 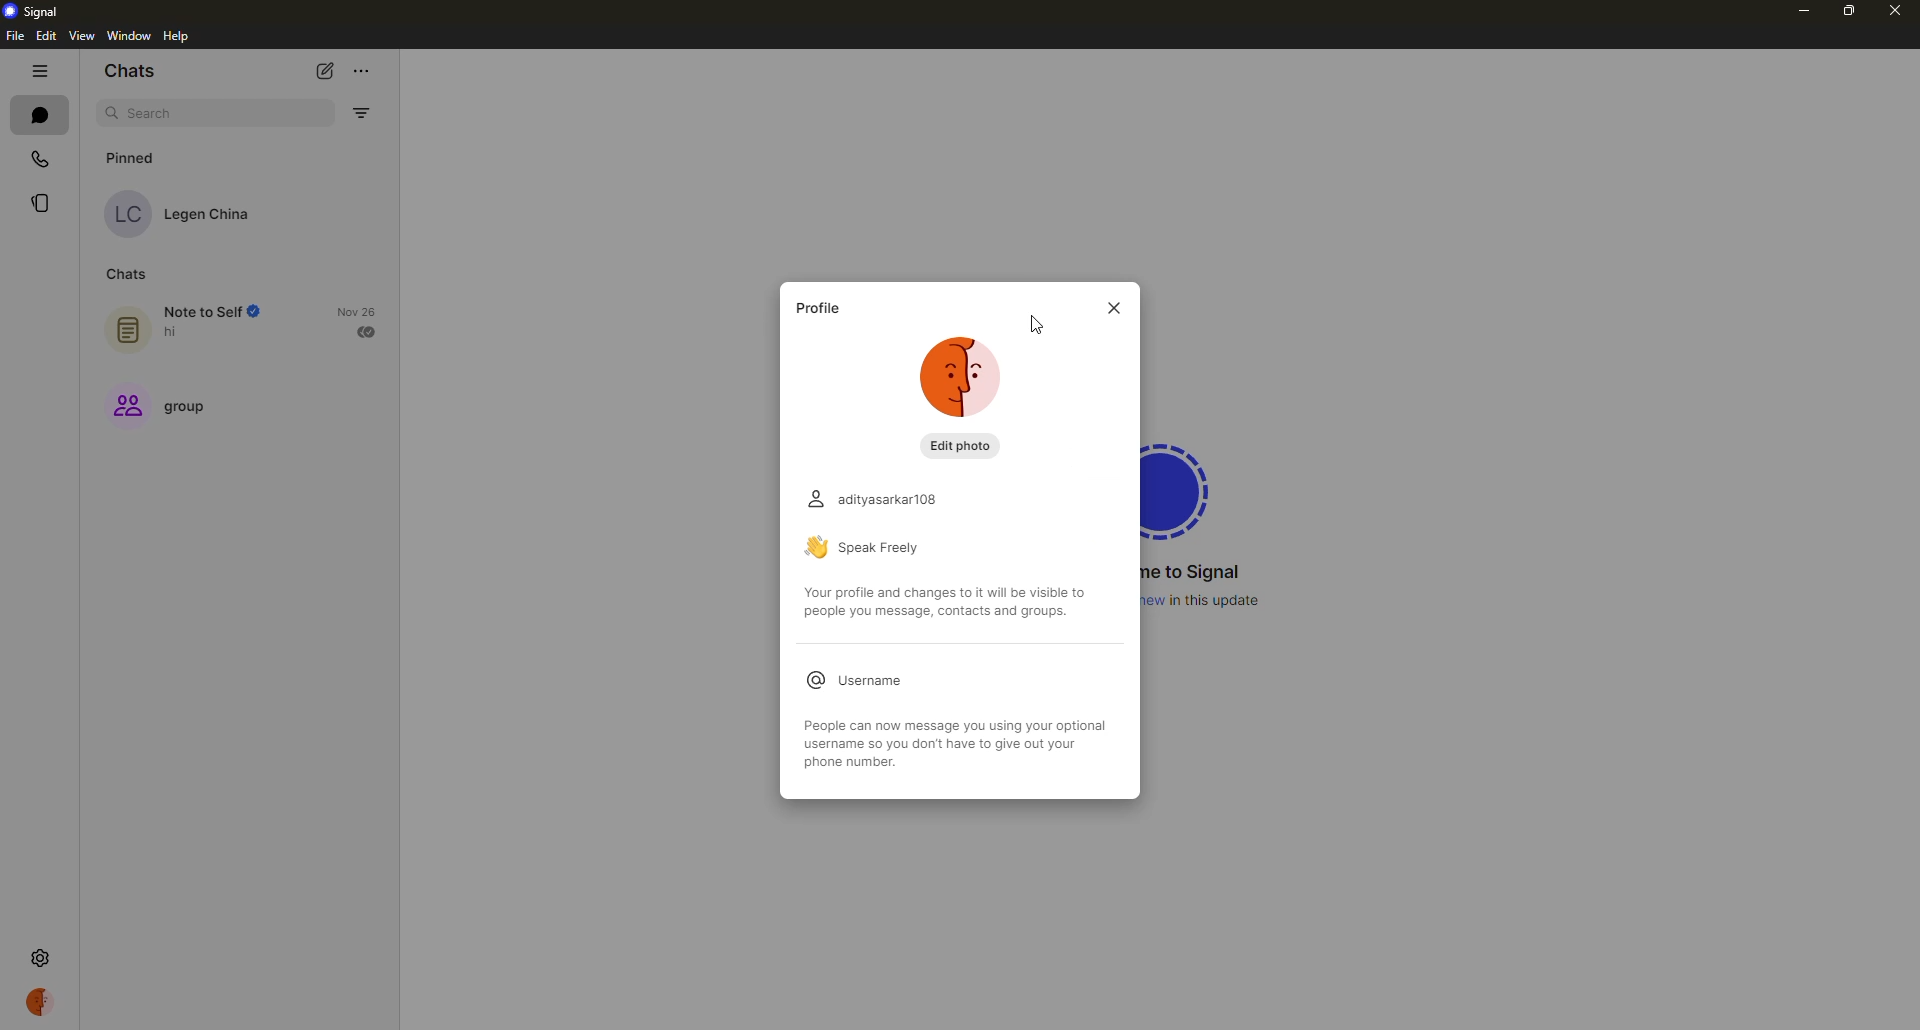 What do you see at coordinates (969, 743) in the screenshot?
I see `information about username` at bounding box center [969, 743].